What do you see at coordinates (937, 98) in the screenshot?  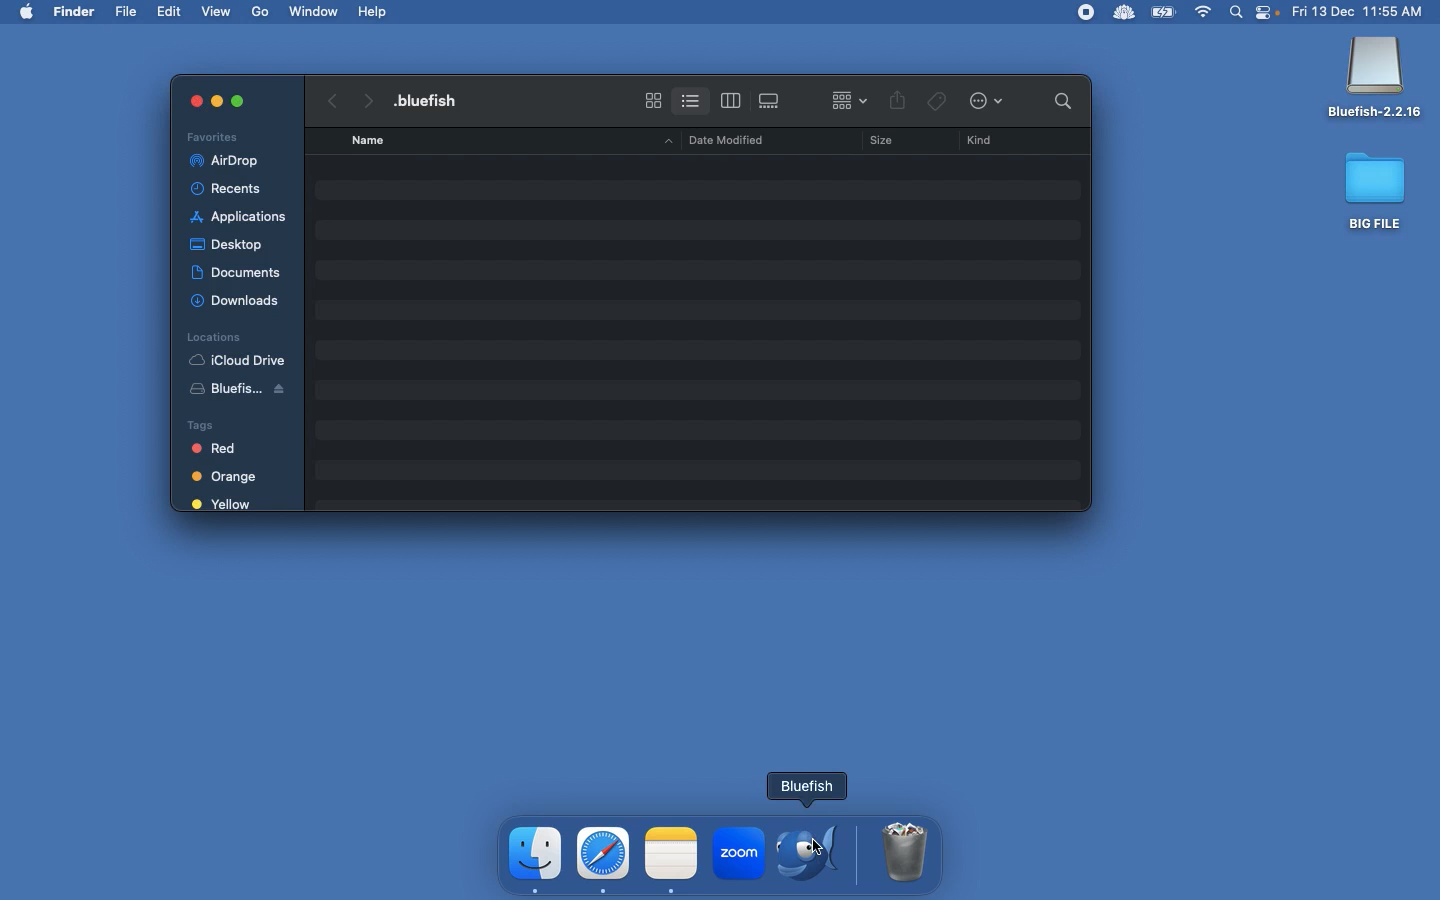 I see `tags` at bounding box center [937, 98].